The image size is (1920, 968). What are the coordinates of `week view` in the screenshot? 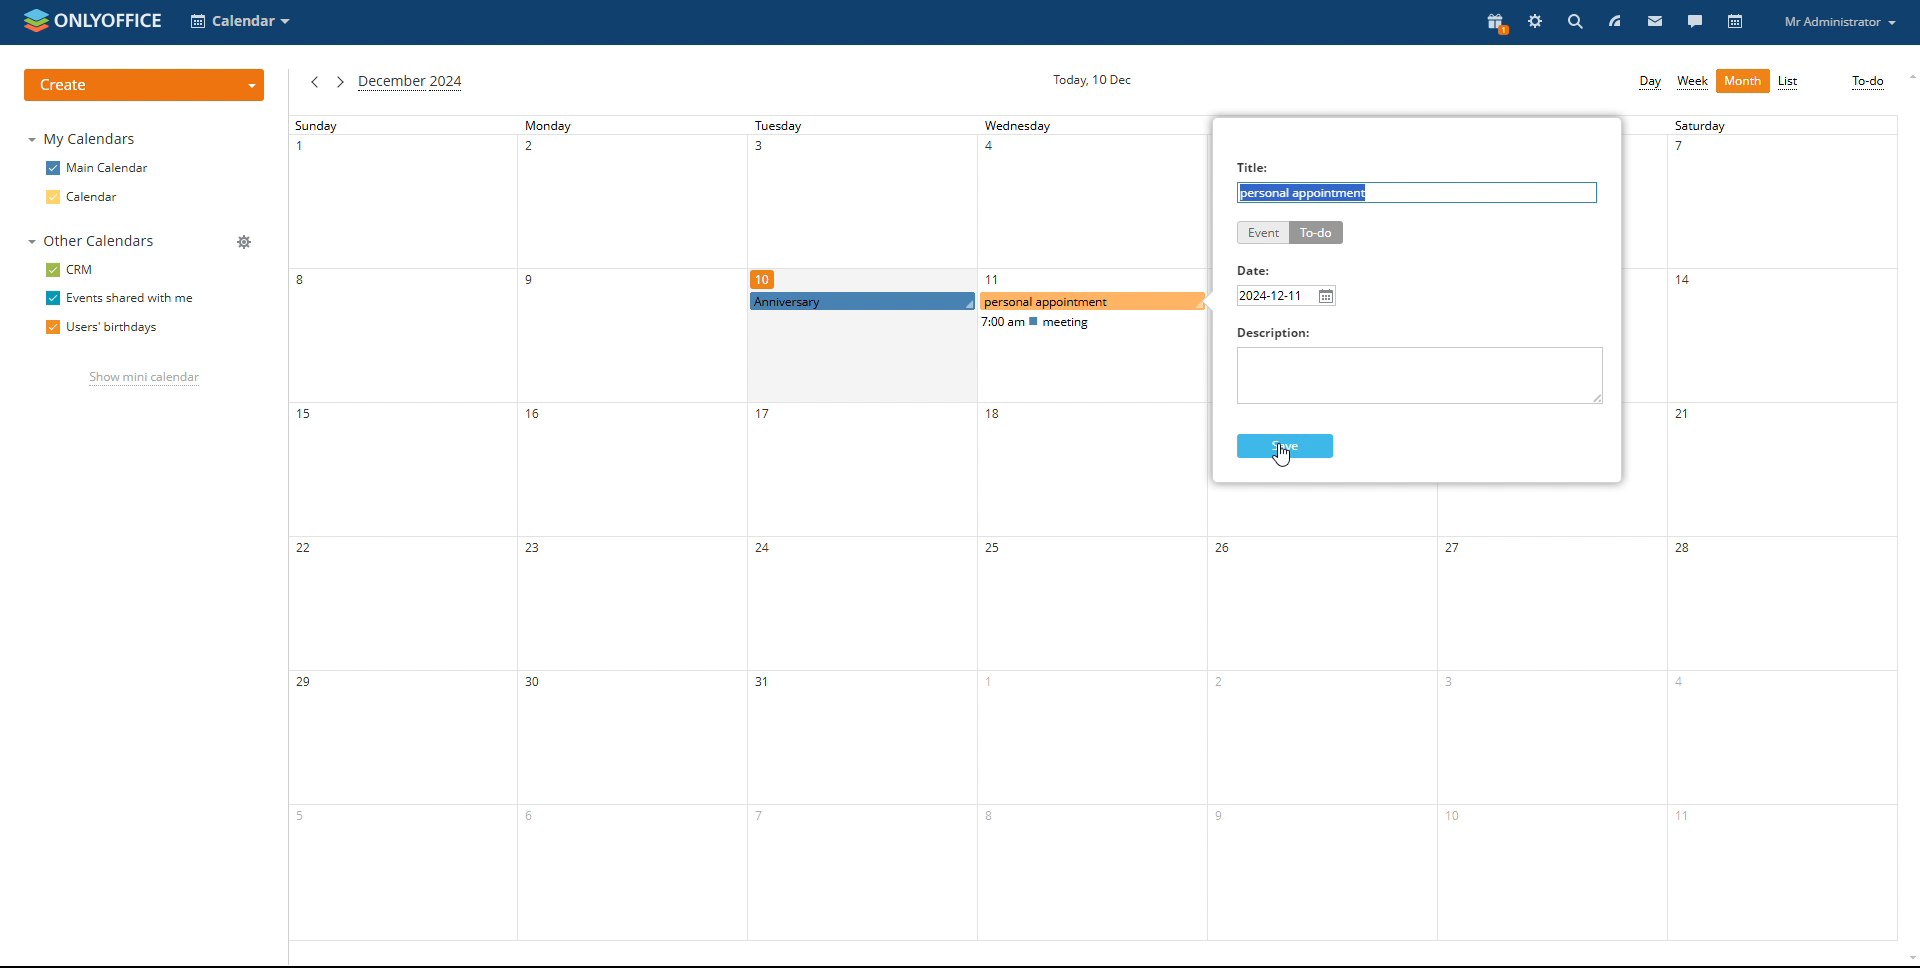 It's located at (1693, 83).